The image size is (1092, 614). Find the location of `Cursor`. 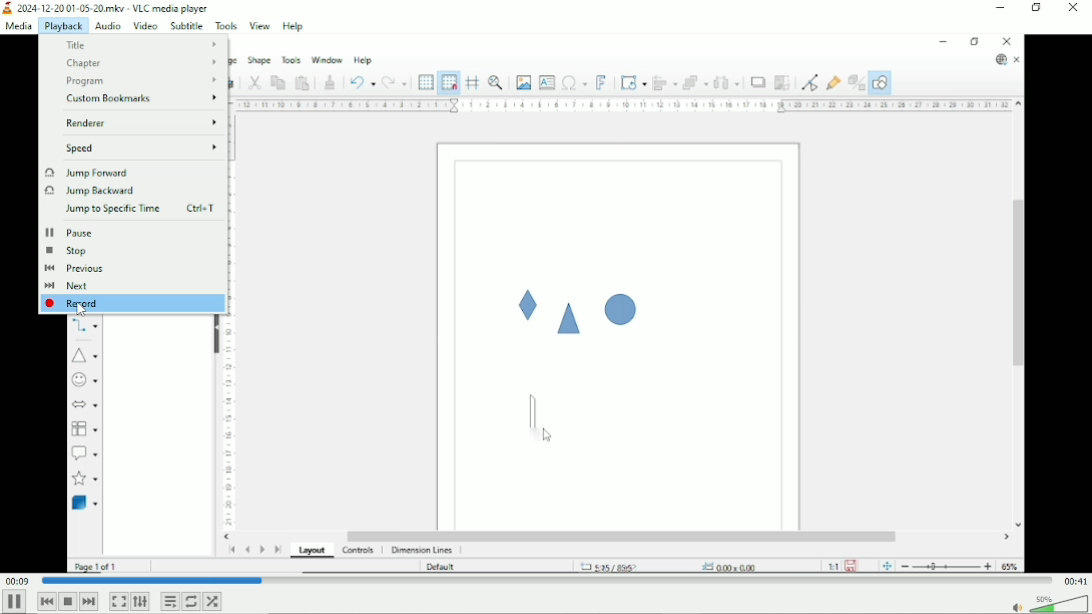

Cursor is located at coordinates (84, 312).